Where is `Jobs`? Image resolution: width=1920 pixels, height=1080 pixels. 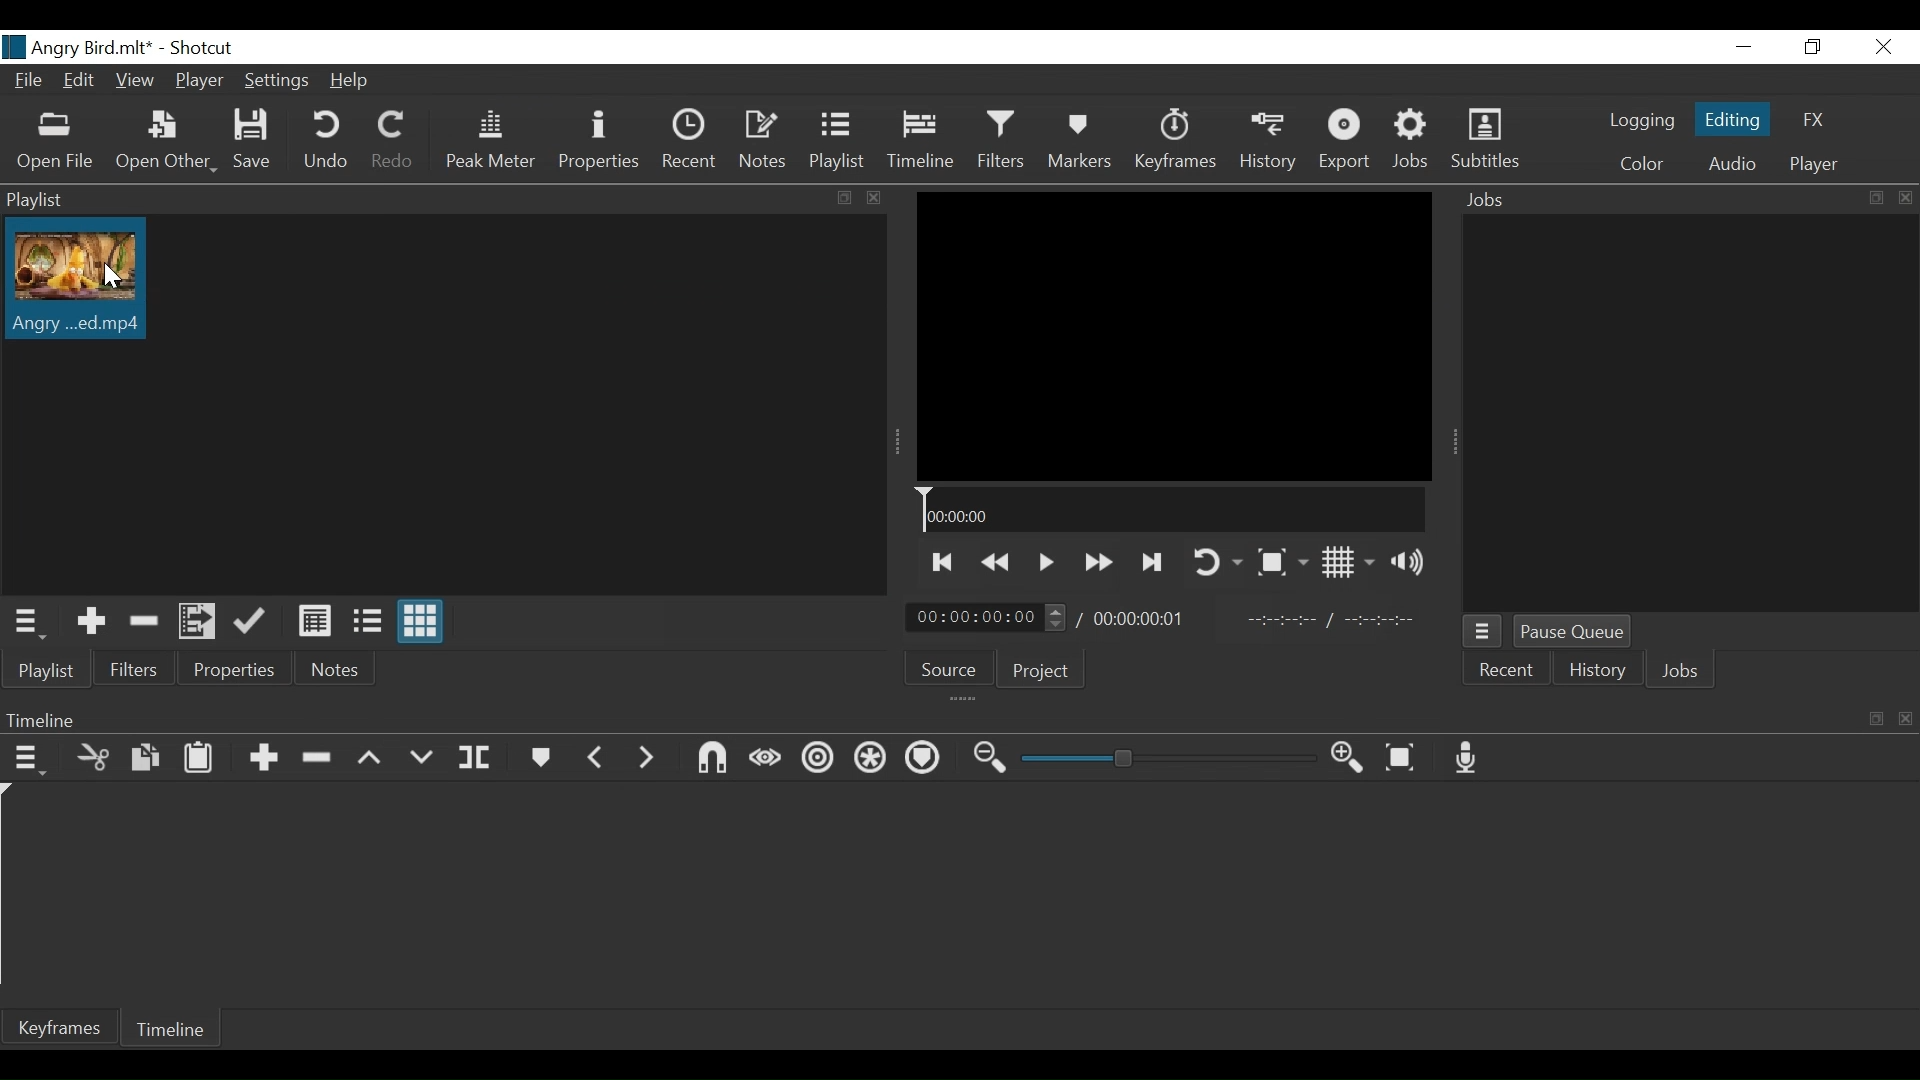
Jobs is located at coordinates (1414, 141).